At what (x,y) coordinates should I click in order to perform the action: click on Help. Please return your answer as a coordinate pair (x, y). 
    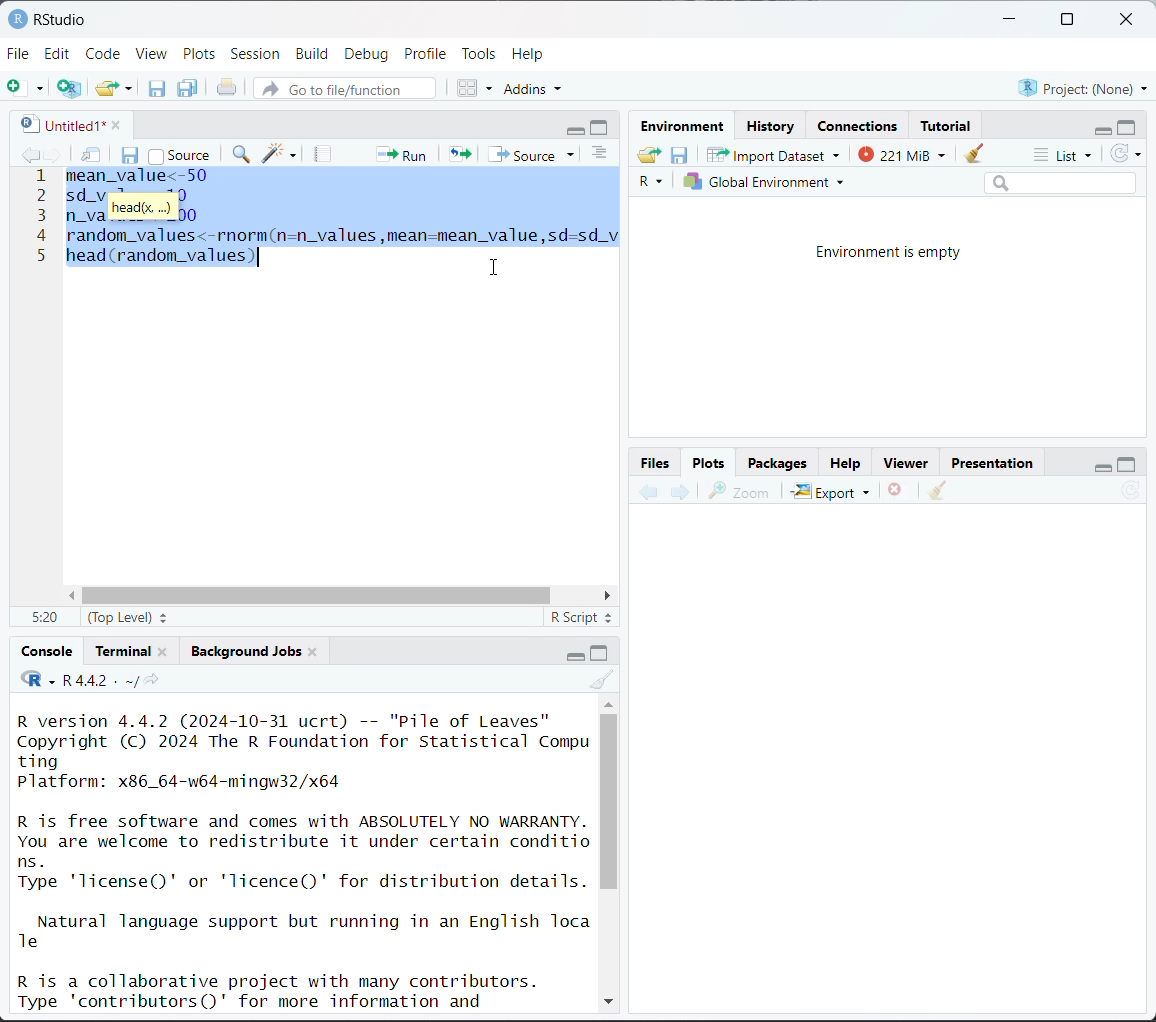
    Looking at the image, I should click on (530, 53).